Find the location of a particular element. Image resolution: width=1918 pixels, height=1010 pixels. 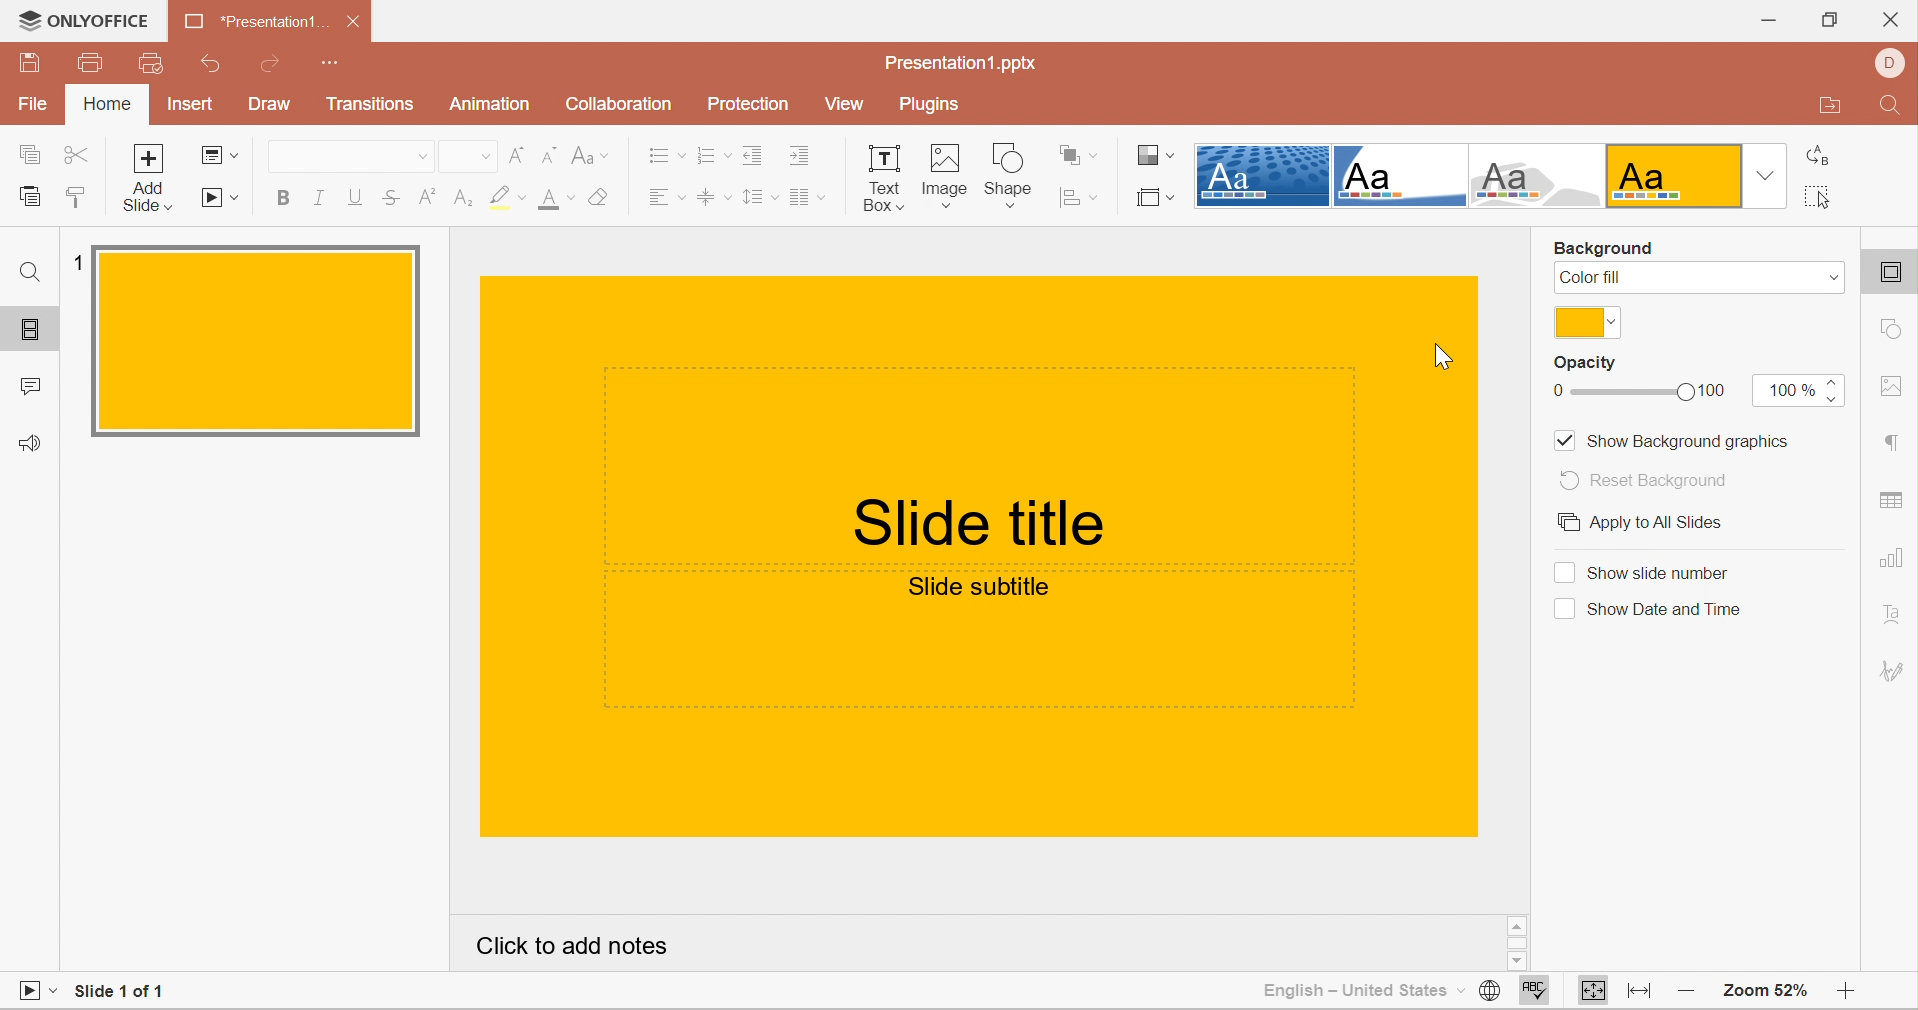

File is located at coordinates (39, 106).